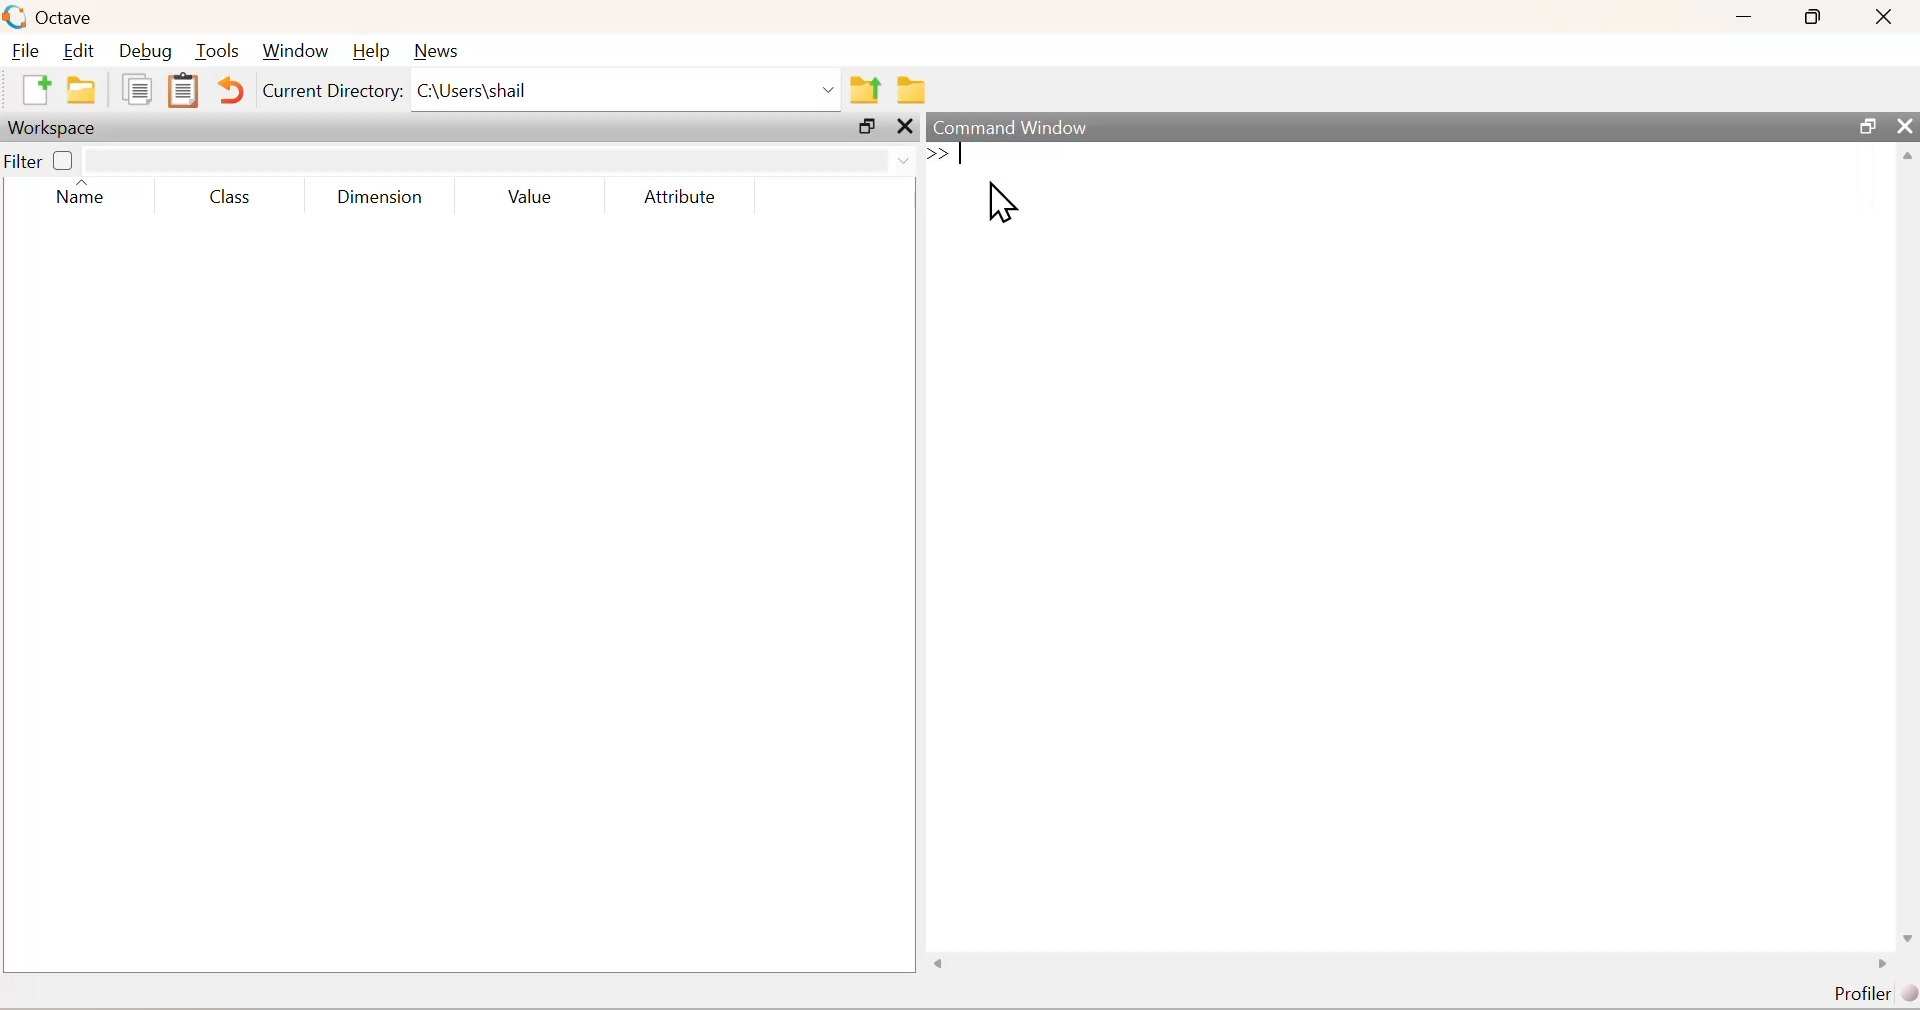  Describe the element at coordinates (1814, 18) in the screenshot. I see `resize` at that location.